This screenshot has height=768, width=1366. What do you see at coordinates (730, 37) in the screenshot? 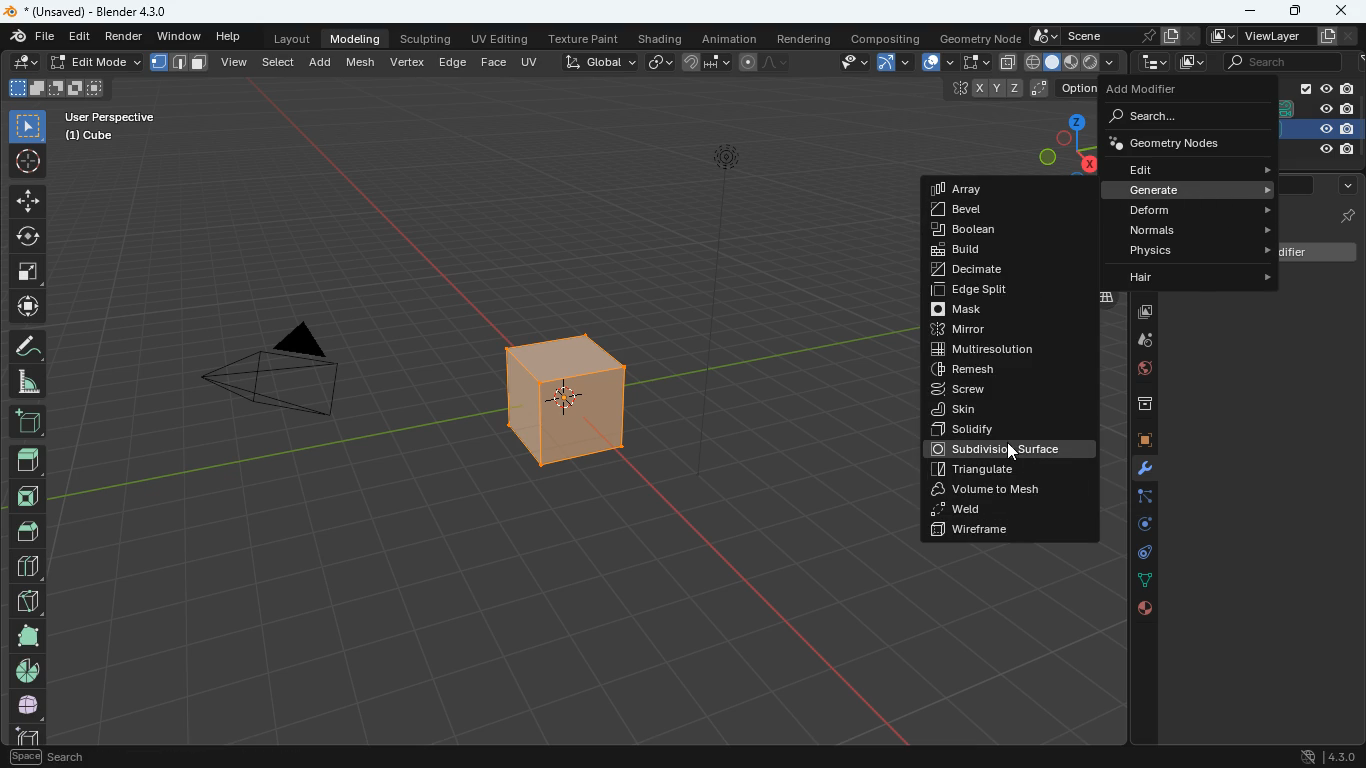
I see `animation` at bounding box center [730, 37].